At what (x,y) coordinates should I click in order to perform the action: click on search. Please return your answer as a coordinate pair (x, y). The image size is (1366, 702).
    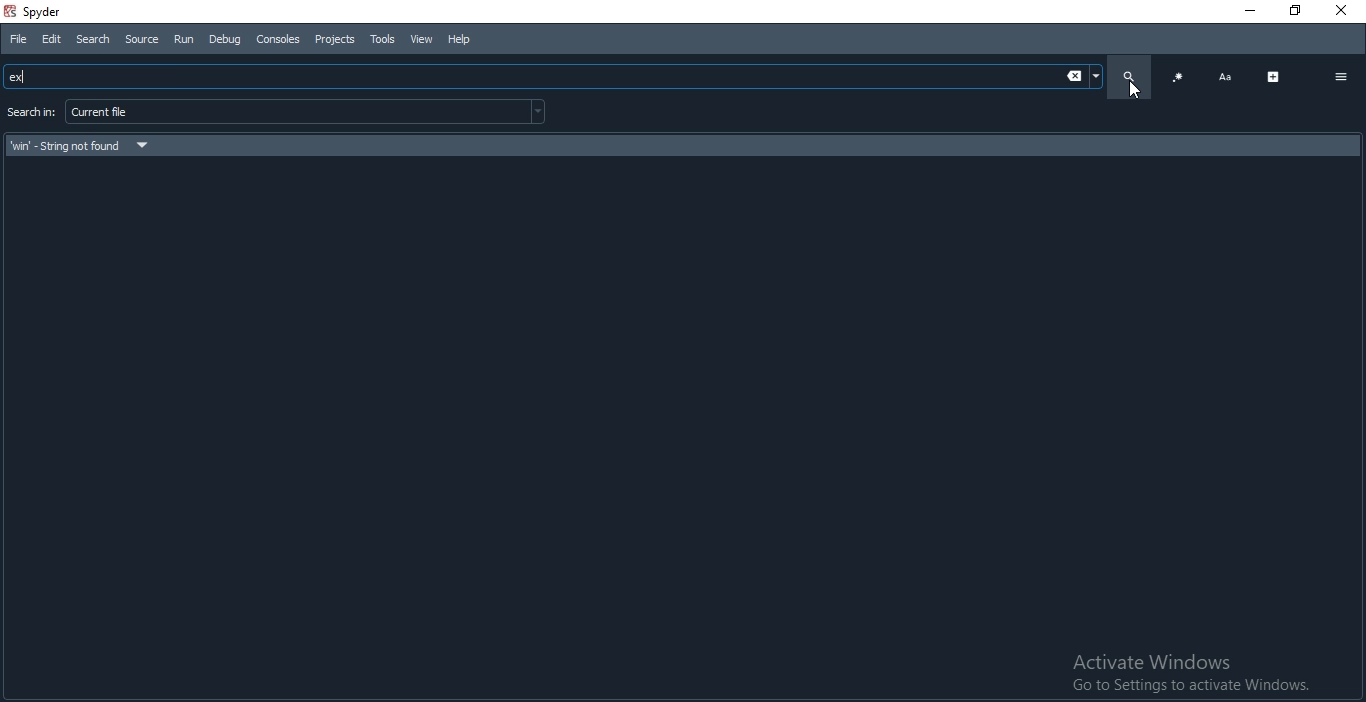
    Looking at the image, I should click on (1126, 72).